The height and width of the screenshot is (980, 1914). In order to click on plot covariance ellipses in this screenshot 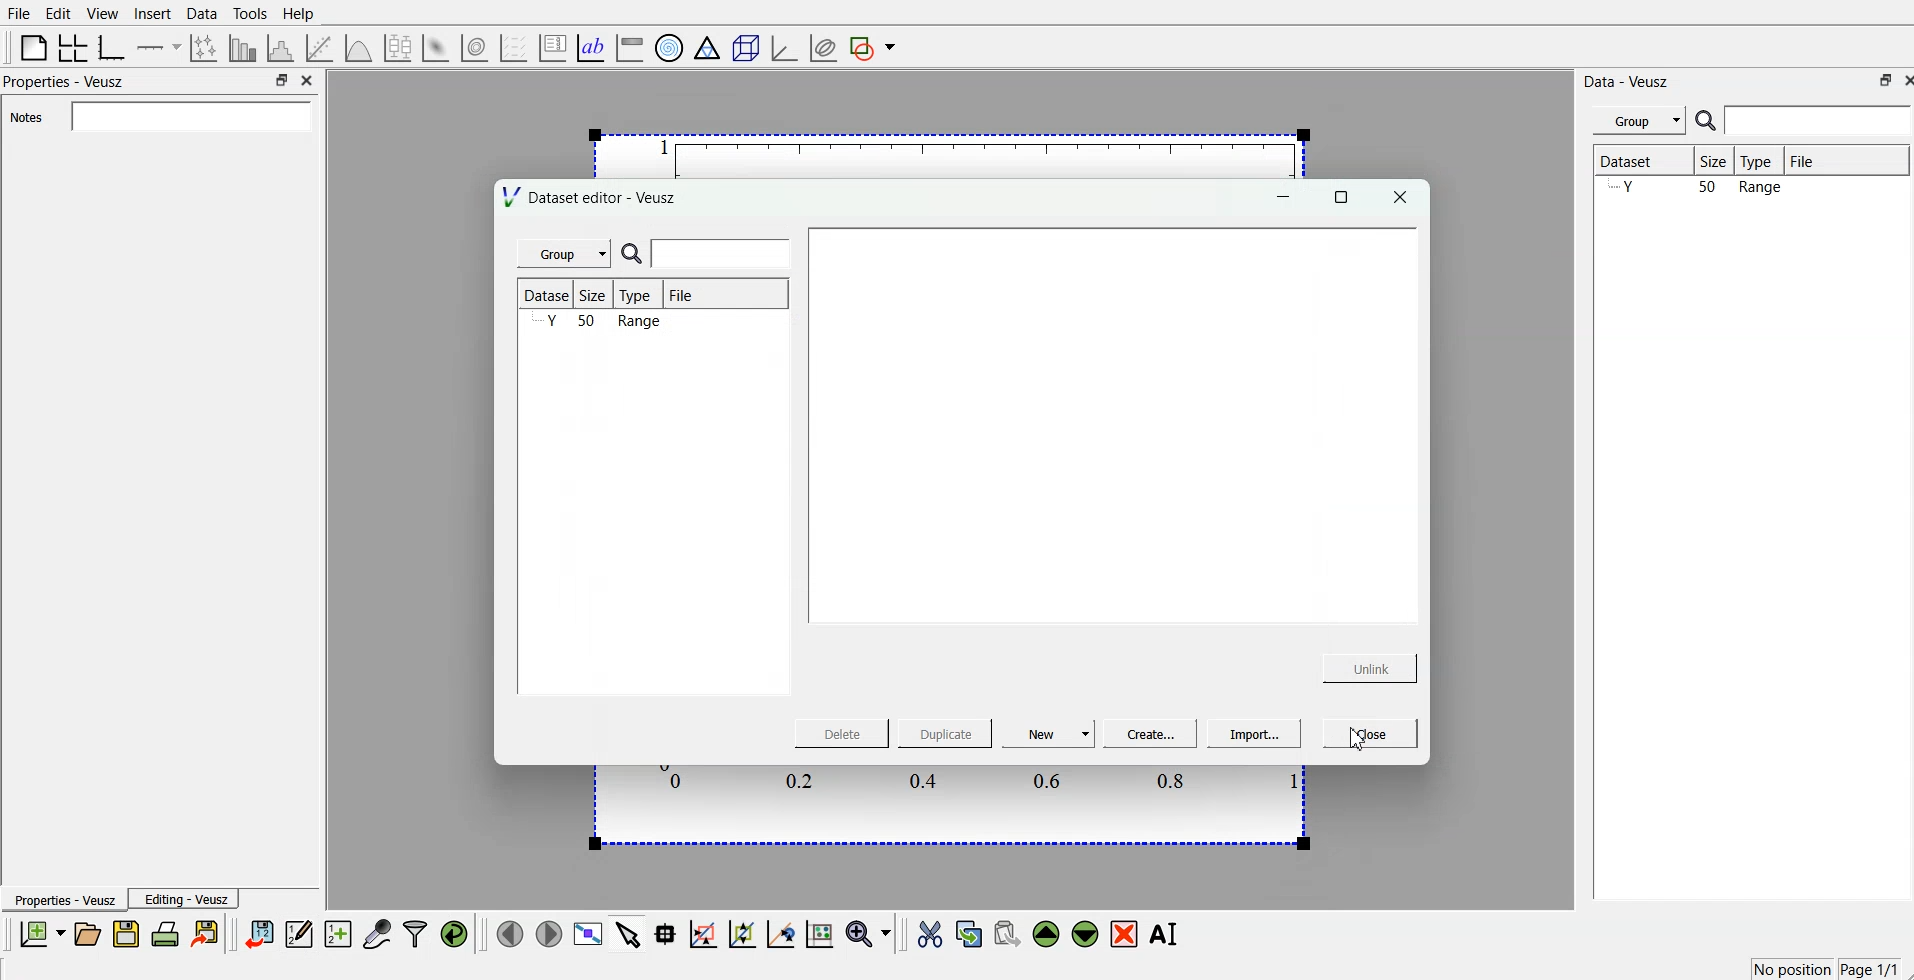, I will do `click(822, 46)`.